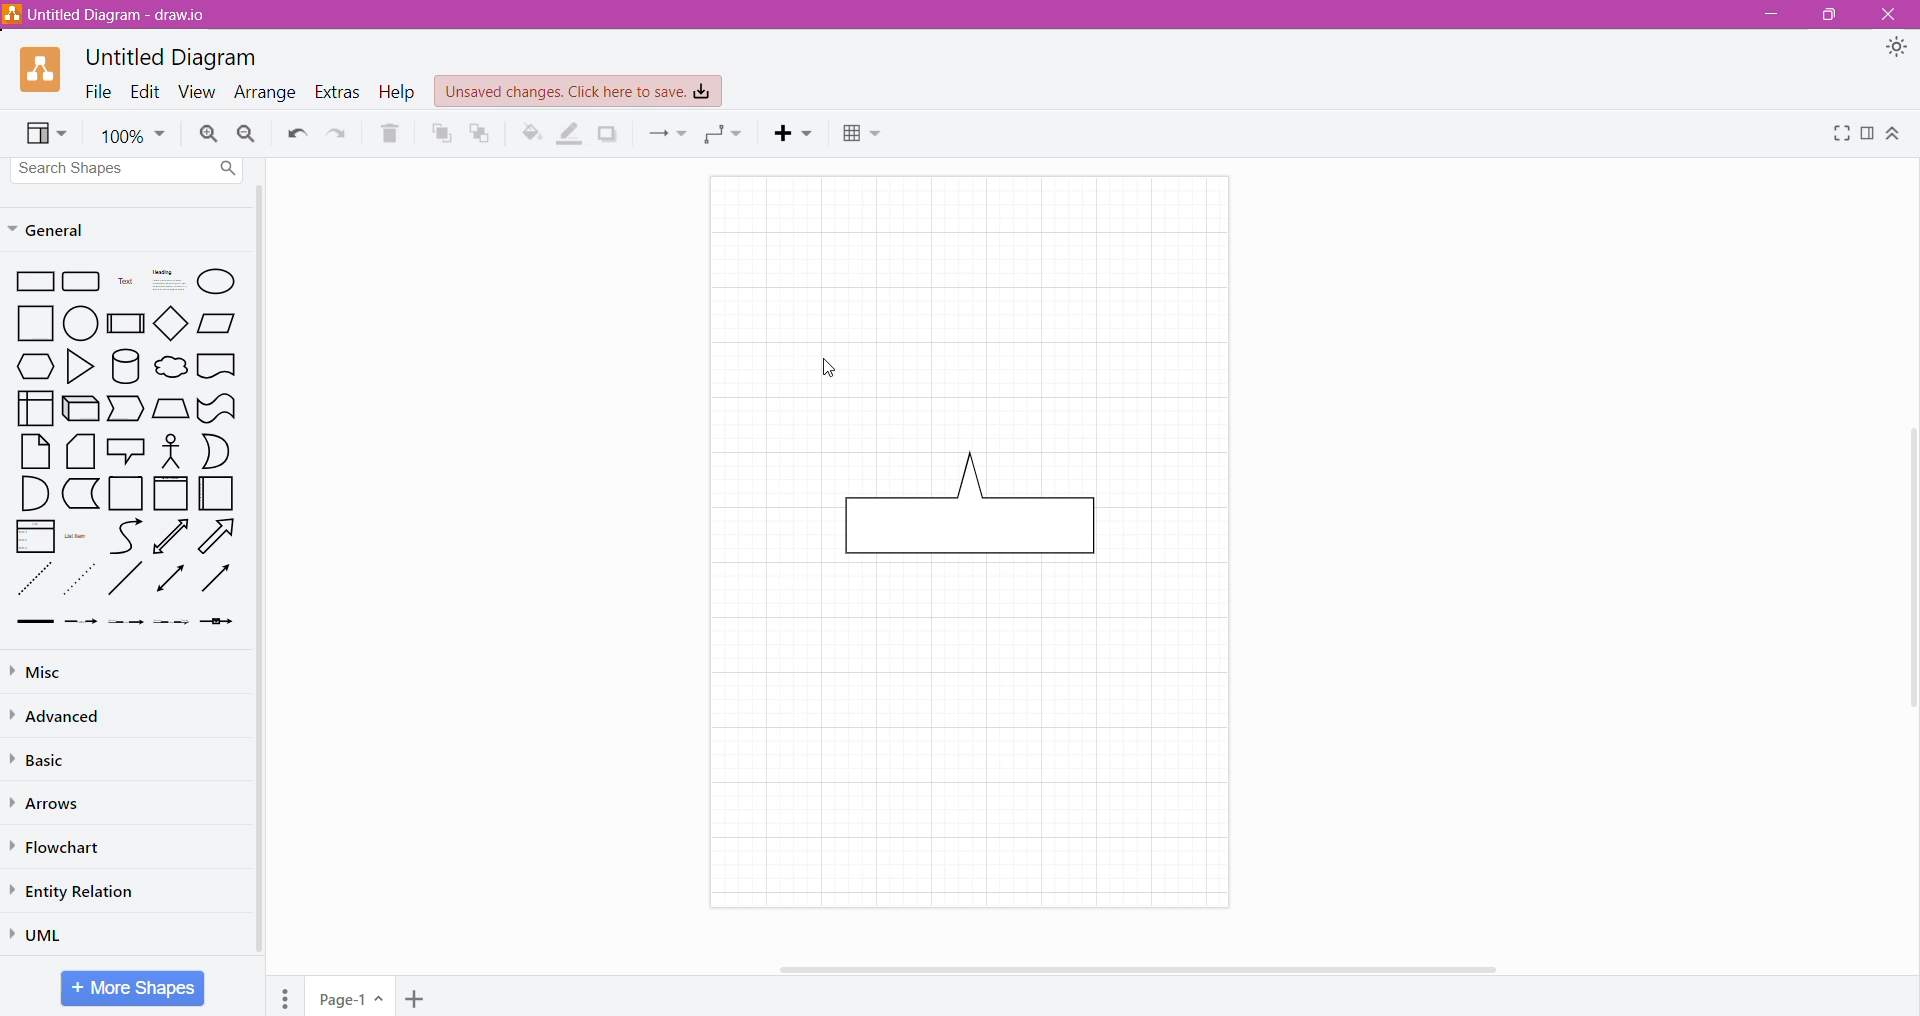  I want to click on Insert, so click(795, 134).